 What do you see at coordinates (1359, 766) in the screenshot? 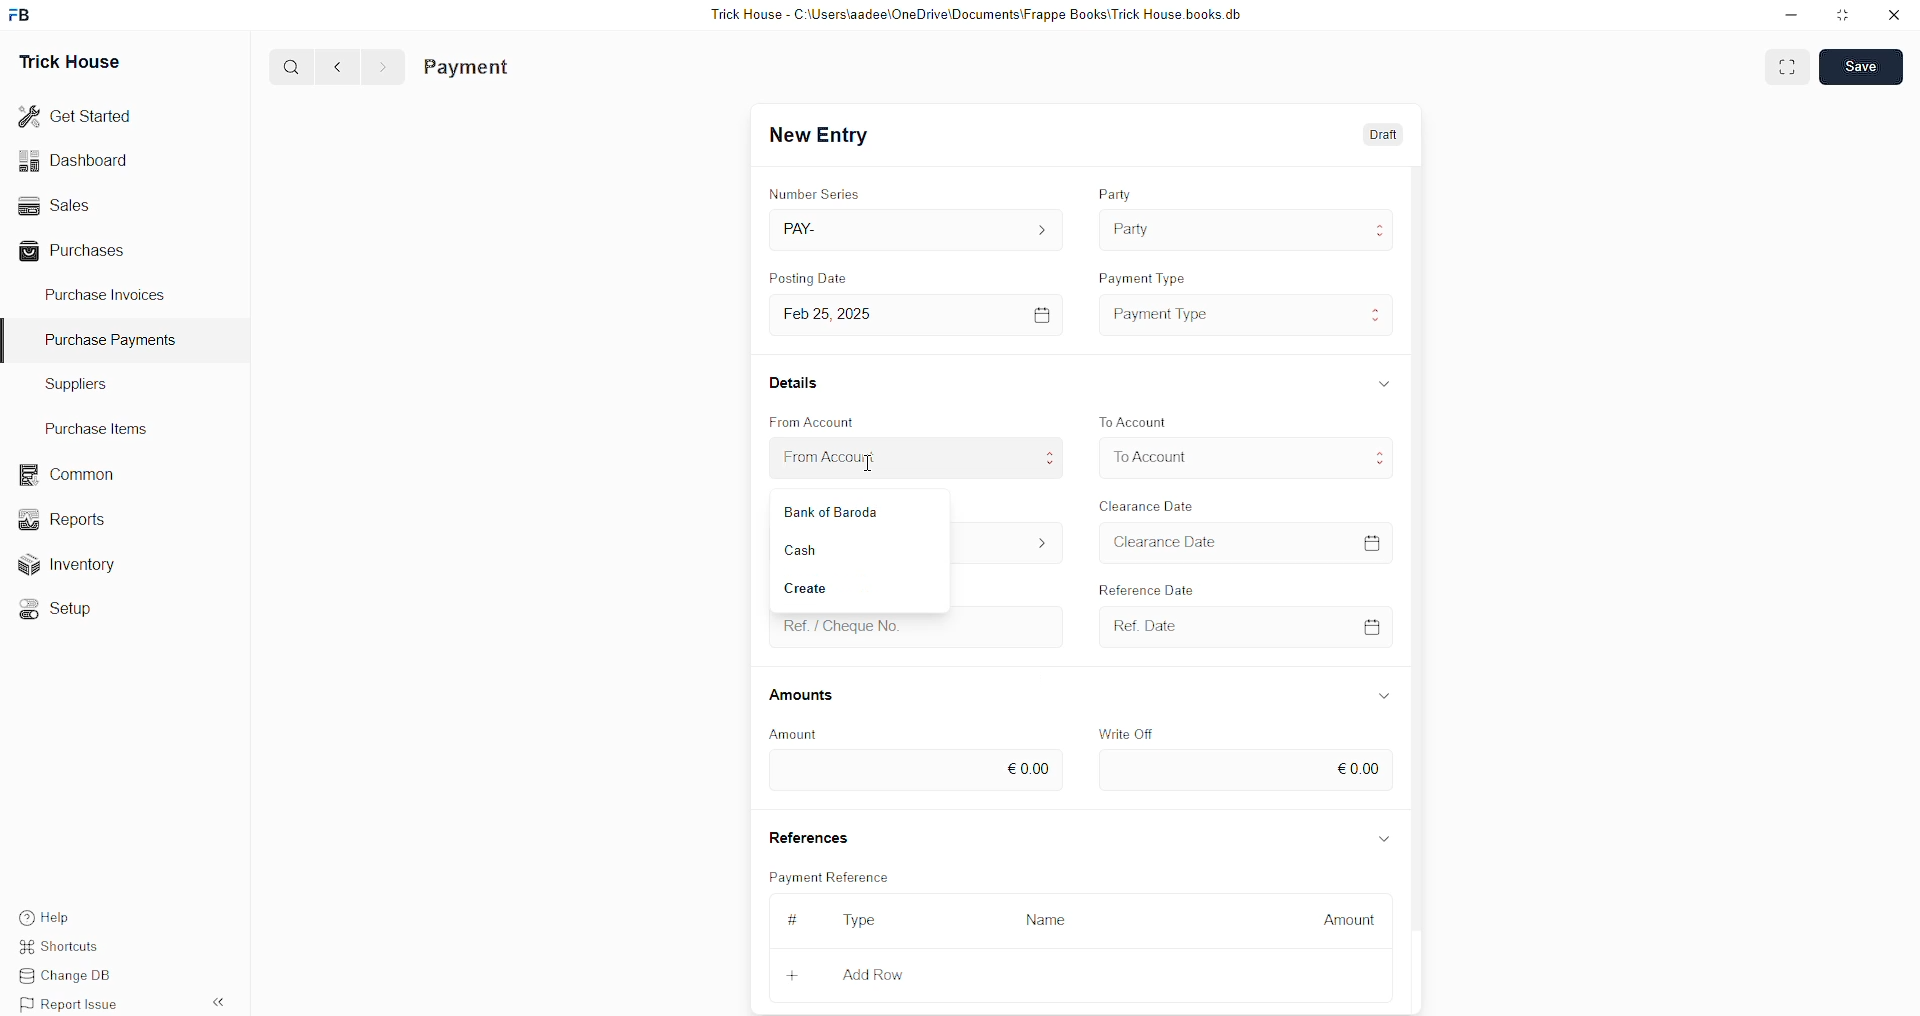
I see `€0.00` at bounding box center [1359, 766].